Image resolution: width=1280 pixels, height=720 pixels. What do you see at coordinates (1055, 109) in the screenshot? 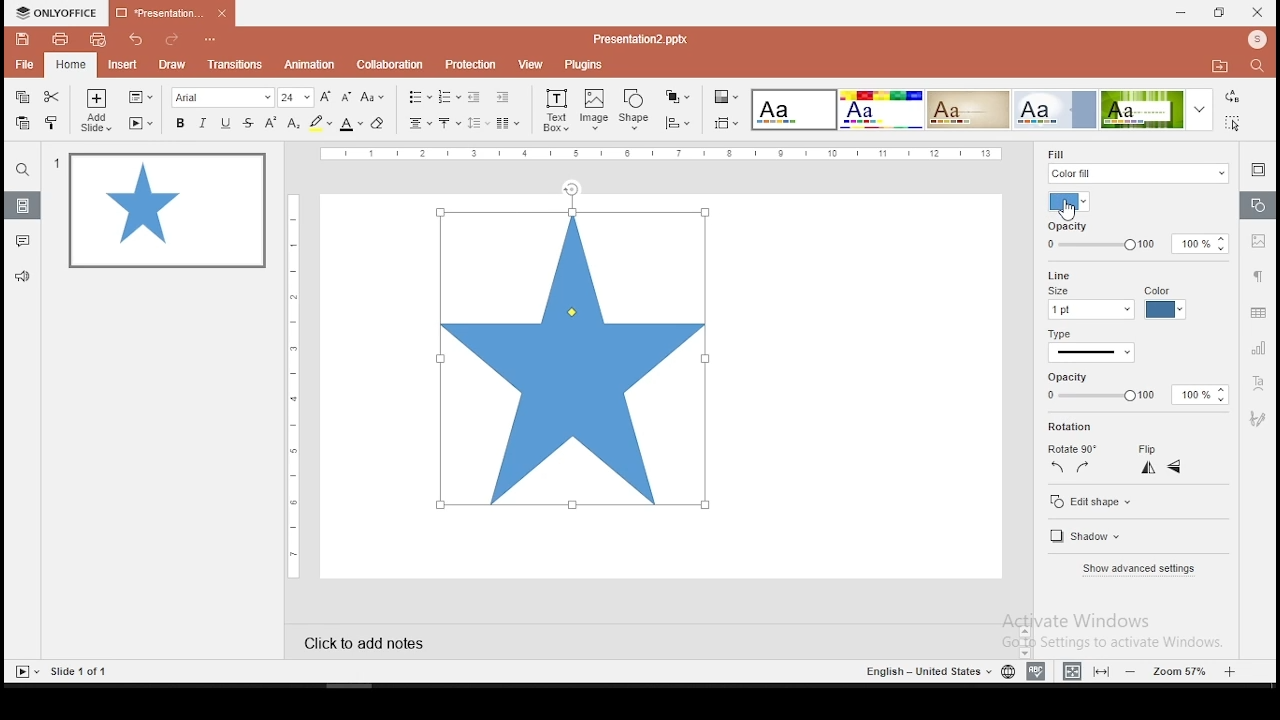
I see `theme` at bounding box center [1055, 109].